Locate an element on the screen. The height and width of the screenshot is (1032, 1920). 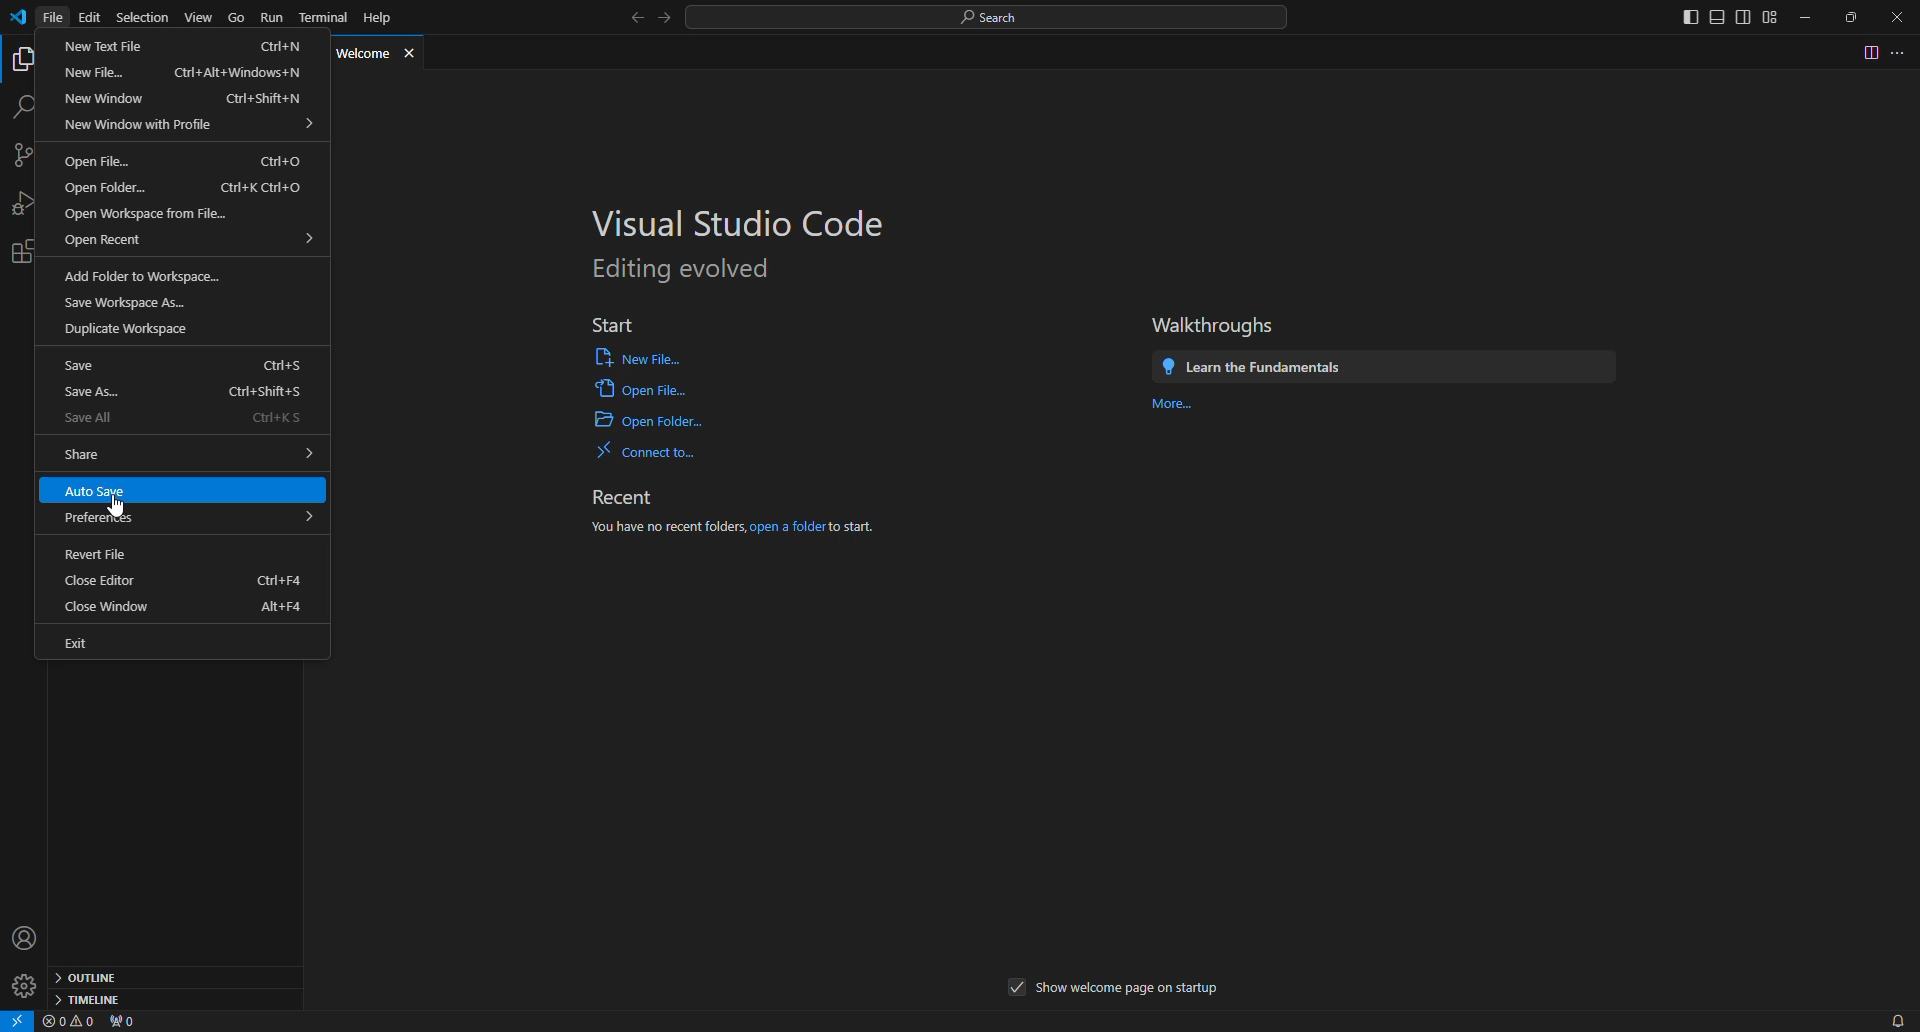
more actions is located at coordinates (1902, 52).